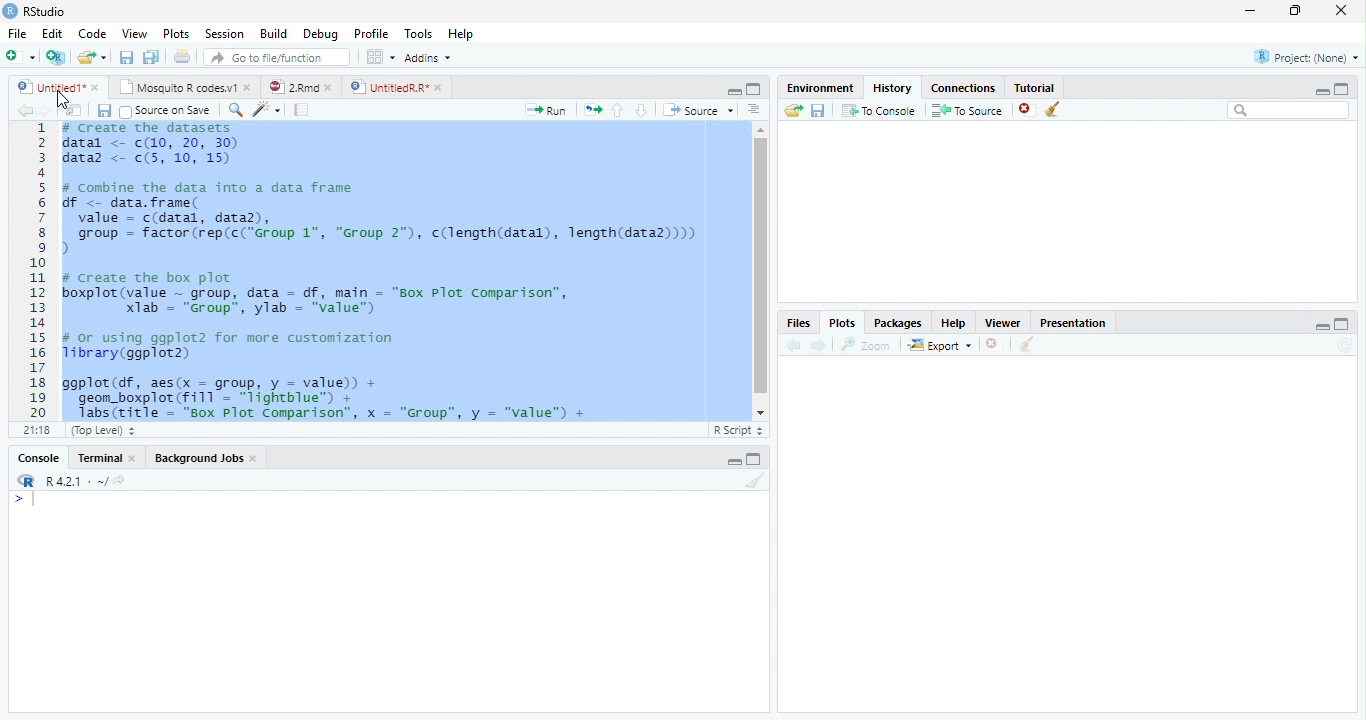  What do you see at coordinates (1321, 326) in the screenshot?
I see `Minimize` at bounding box center [1321, 326].